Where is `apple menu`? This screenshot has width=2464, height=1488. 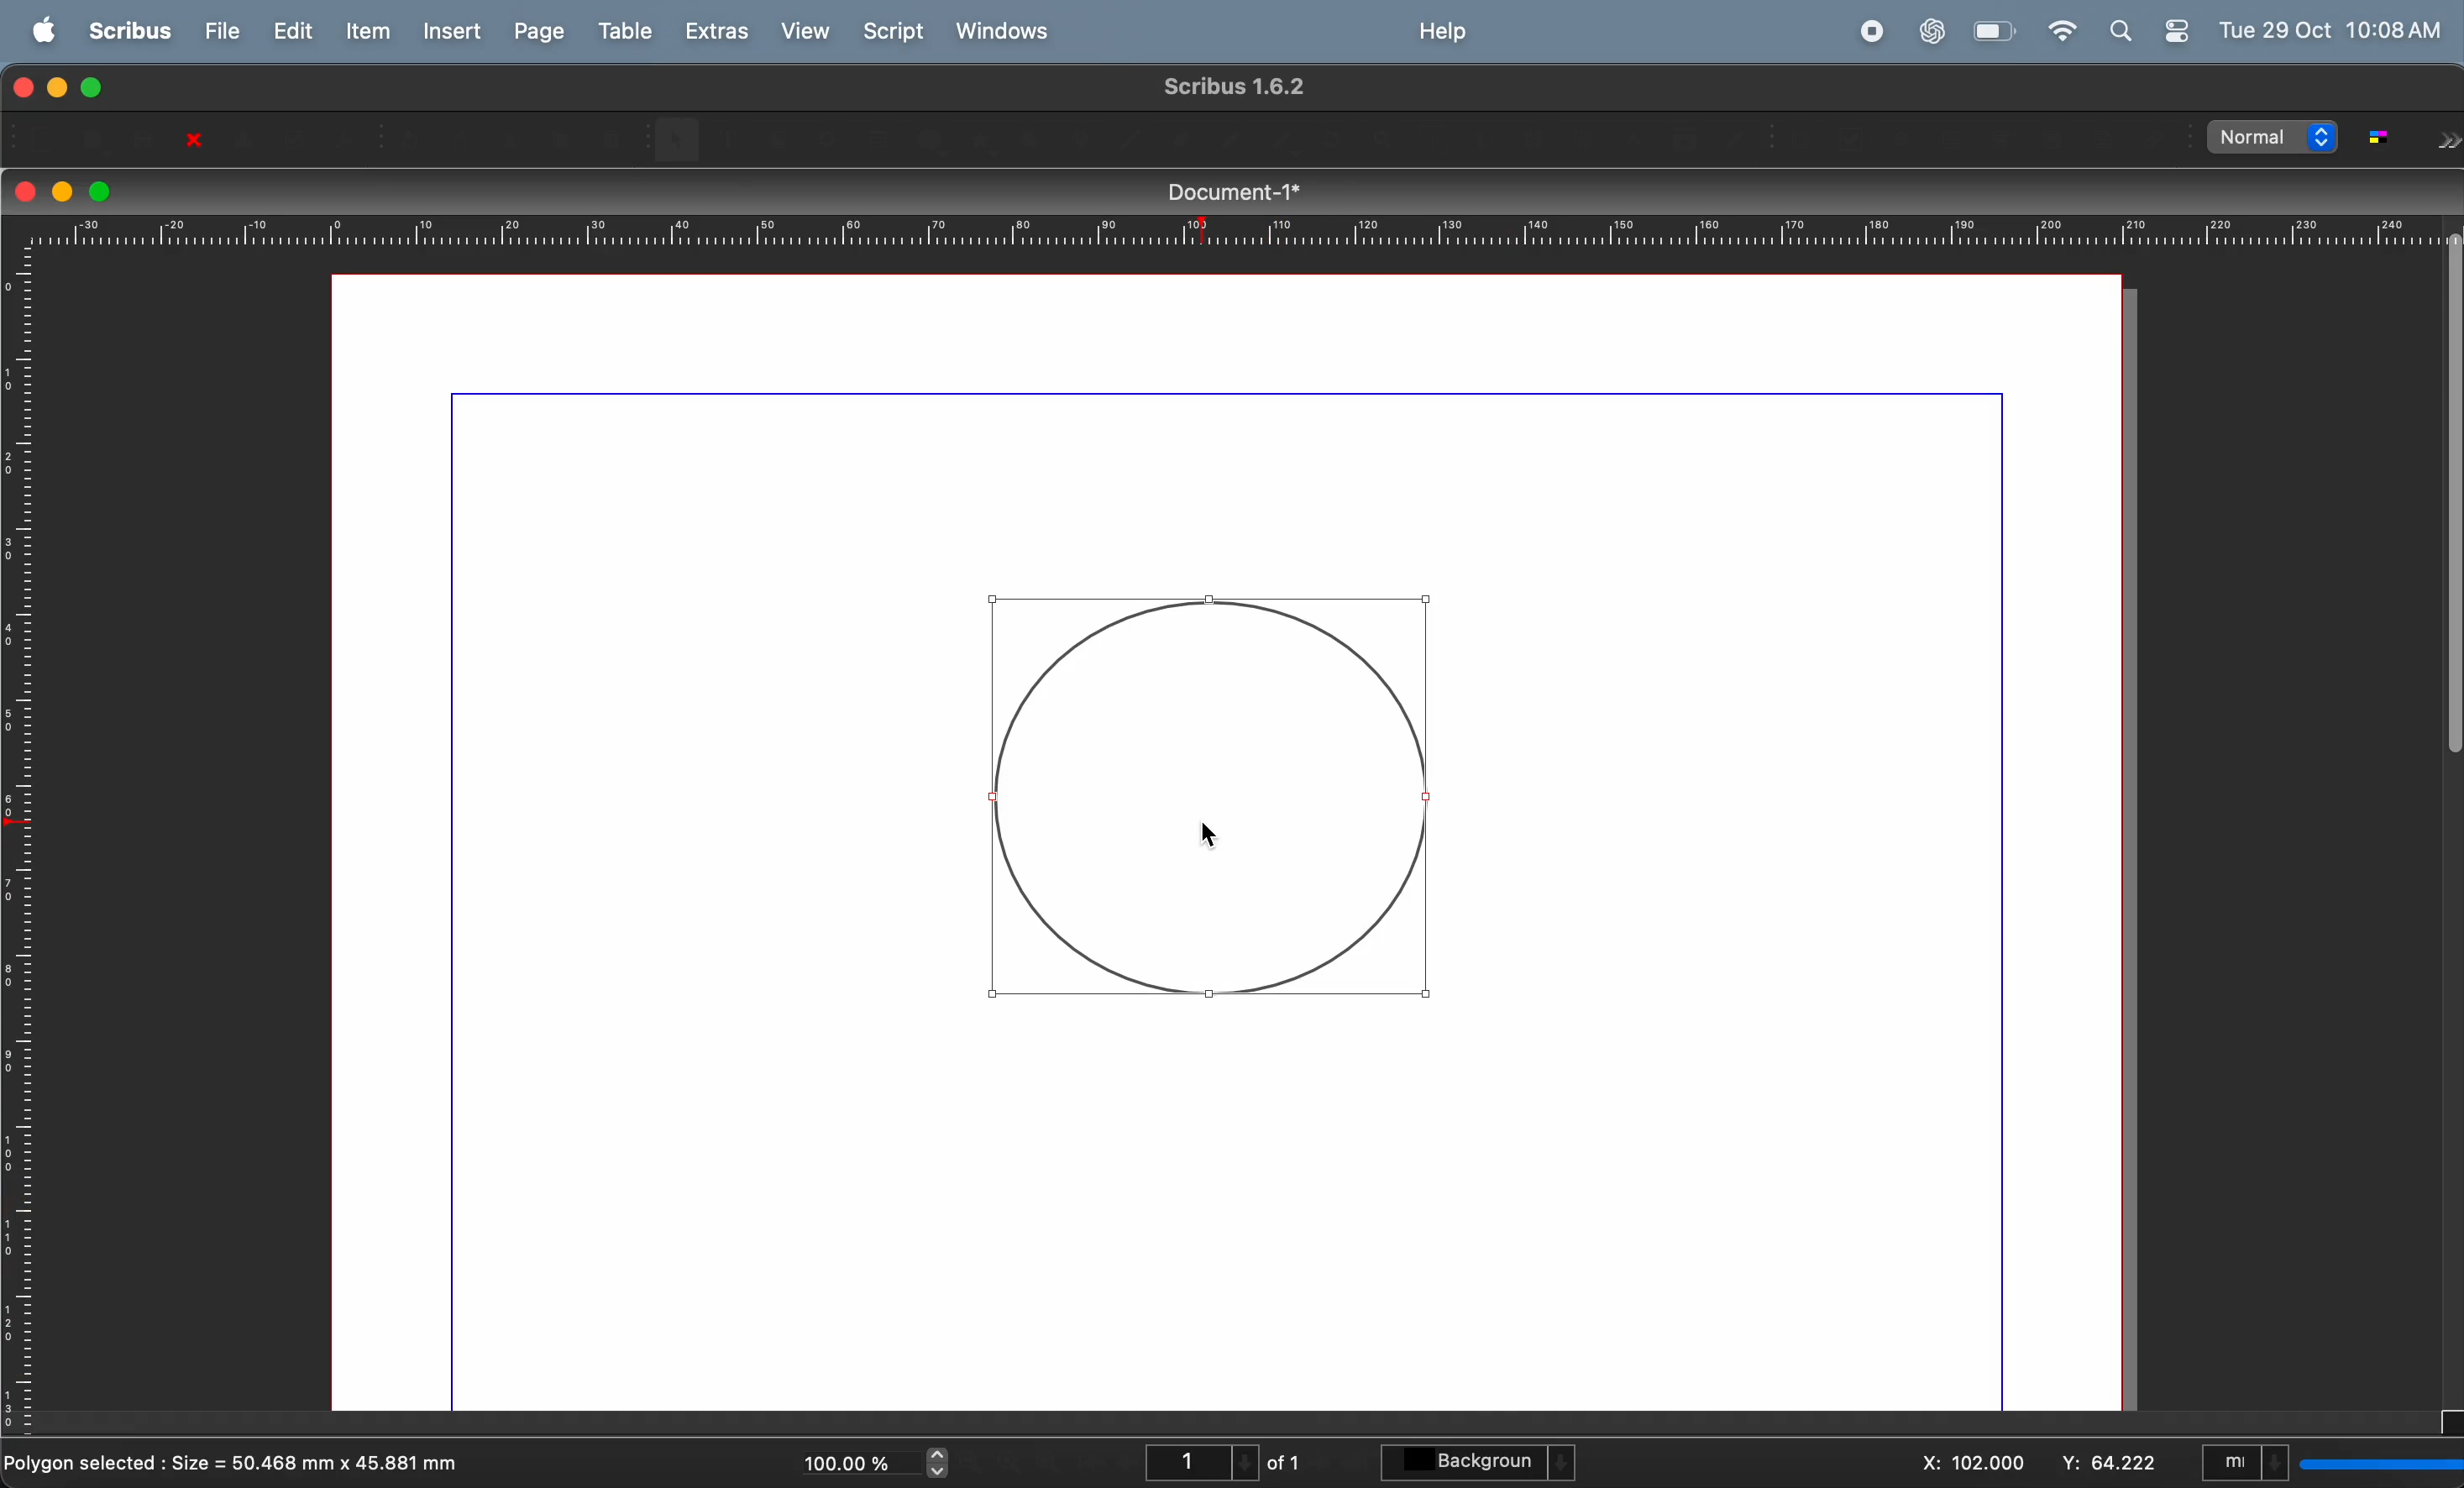 apple menu is located at coordinates (41, 31).